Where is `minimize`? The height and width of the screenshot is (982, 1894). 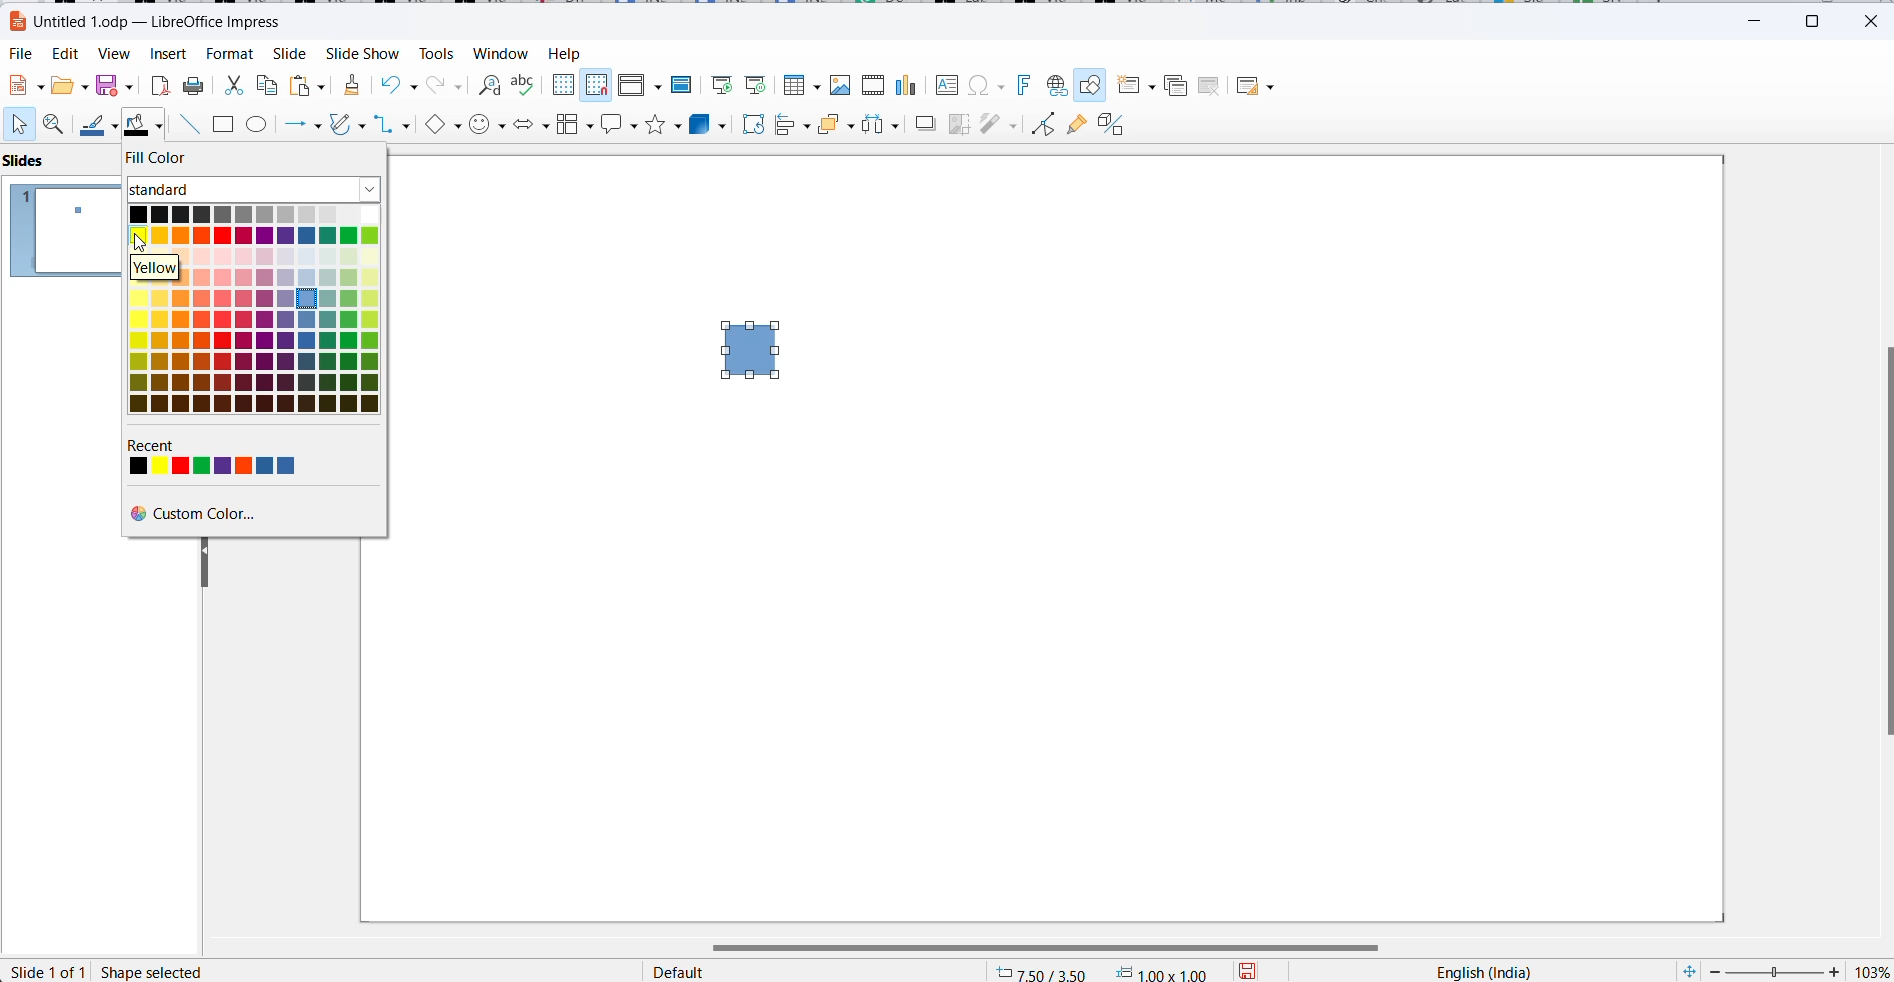 minimize is located at coordinates (1760, 18).